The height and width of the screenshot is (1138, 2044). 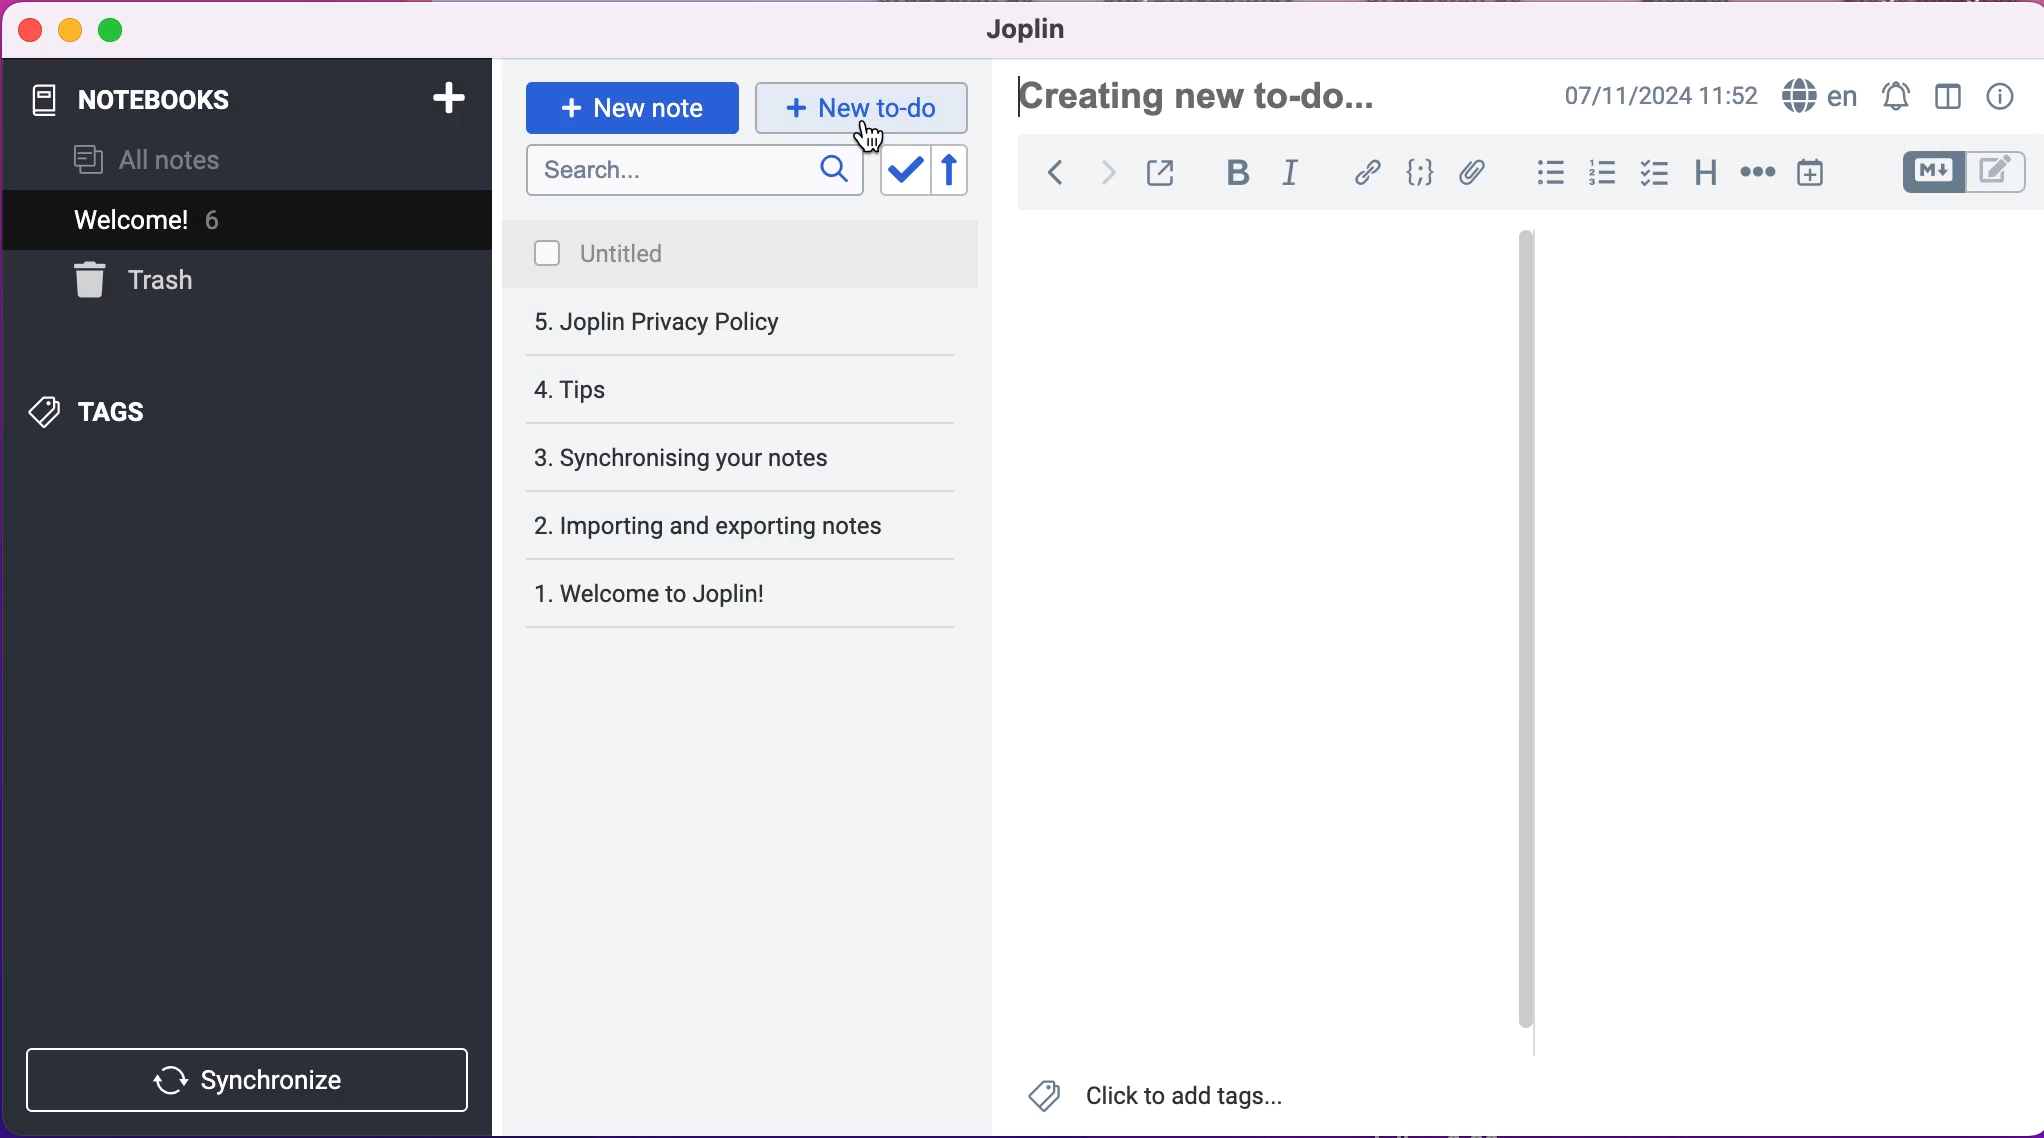 What do you see at coordinates (452, 102) in the screenshot?
I see `add notebook` at bounding box center [452, 102].